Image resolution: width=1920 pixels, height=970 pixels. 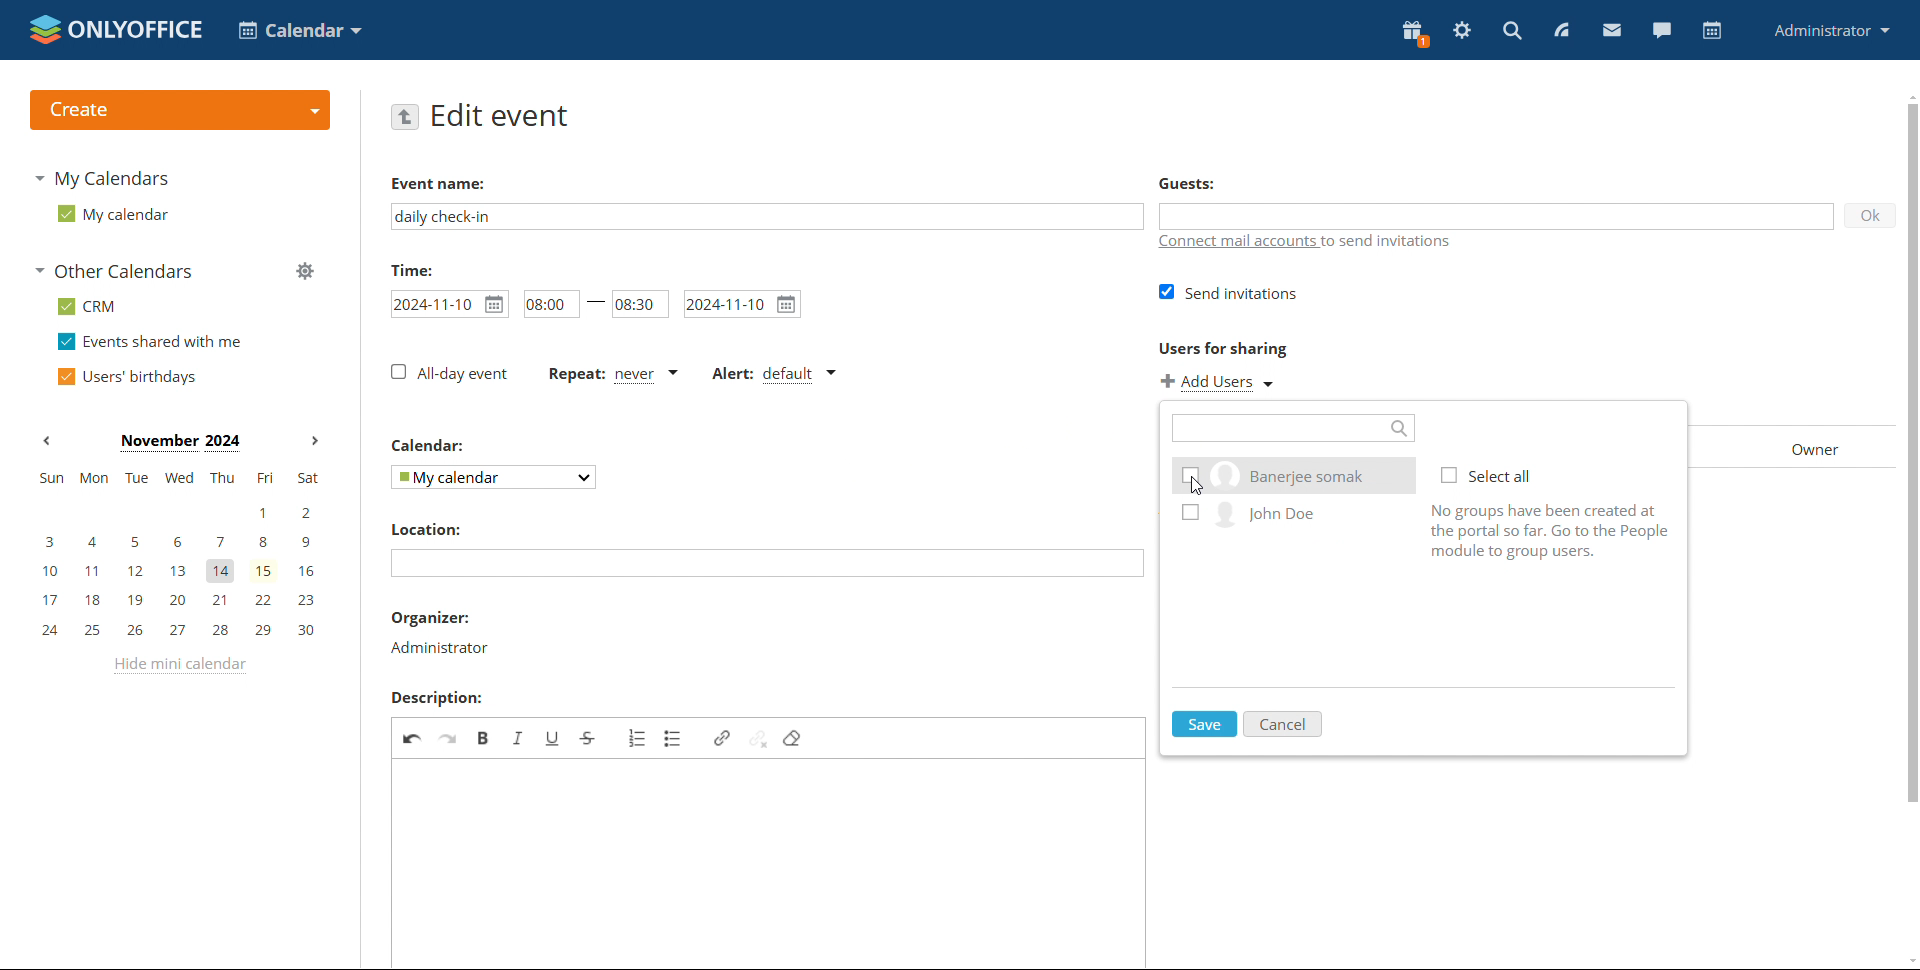 What do you see at coordinates (1908, 94) in the screenshot?
I see `scroll up` at bounding box center [1908, 94].